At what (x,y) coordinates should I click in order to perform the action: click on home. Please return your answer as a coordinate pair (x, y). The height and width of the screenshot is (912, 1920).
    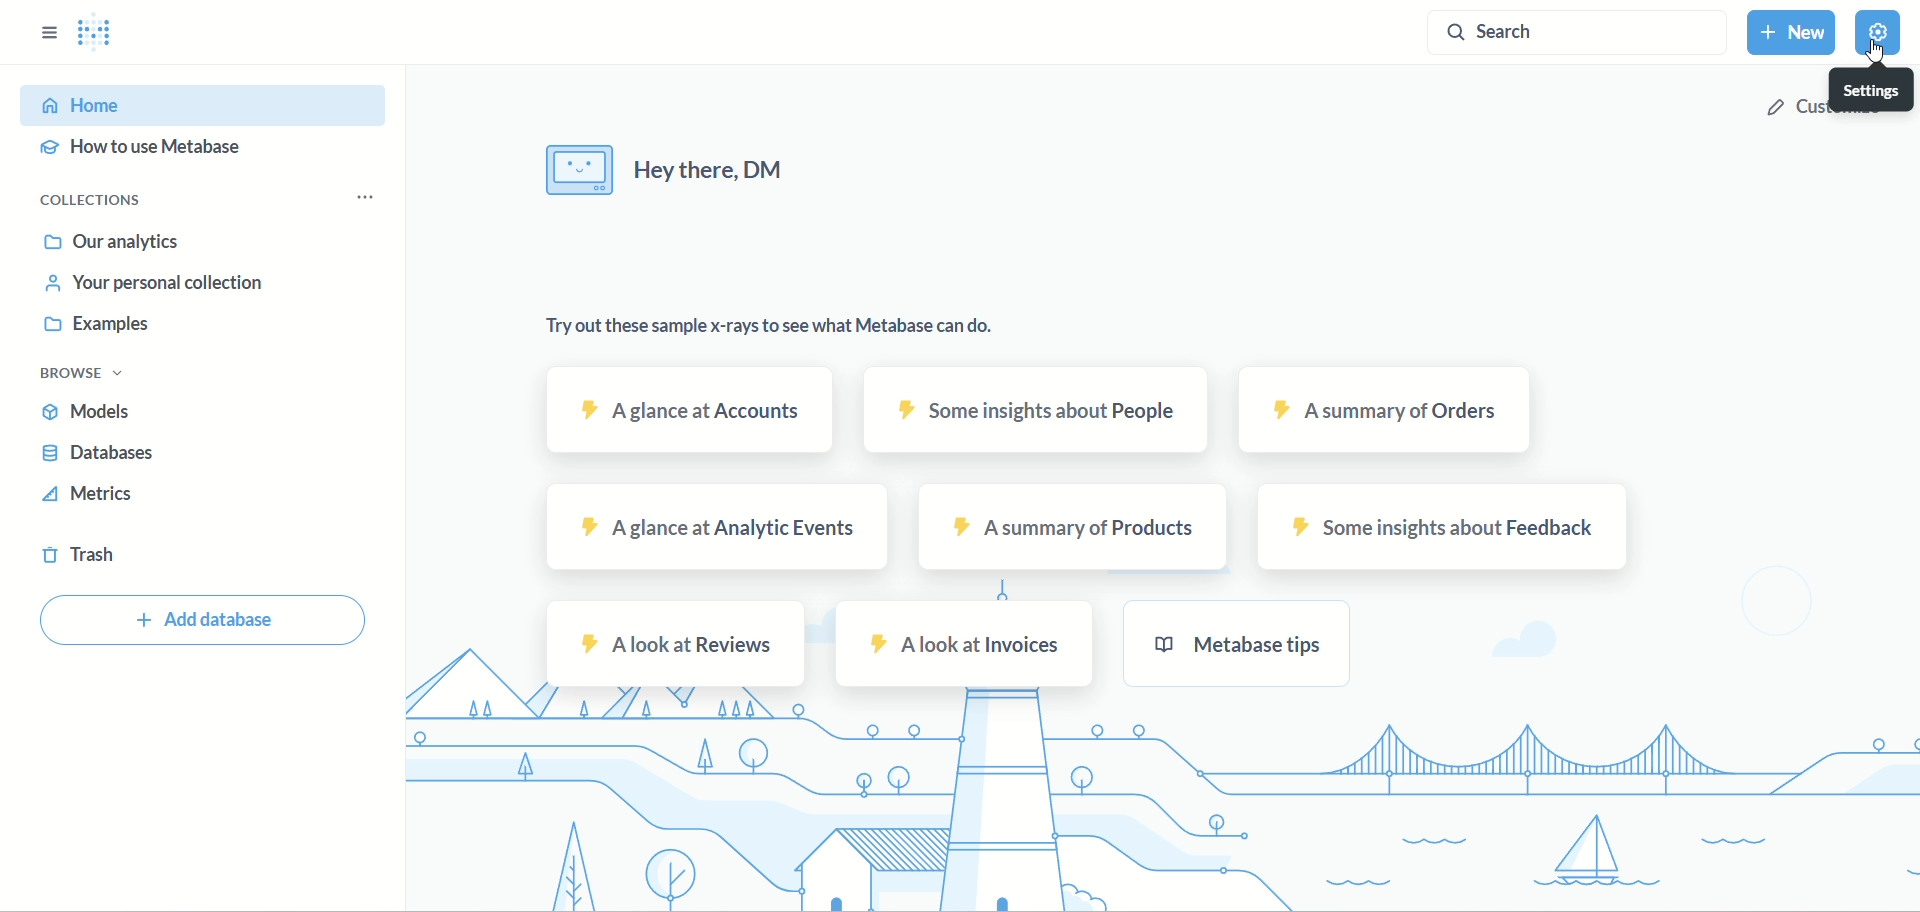
    Looking at the image, I should click on (207, 102).